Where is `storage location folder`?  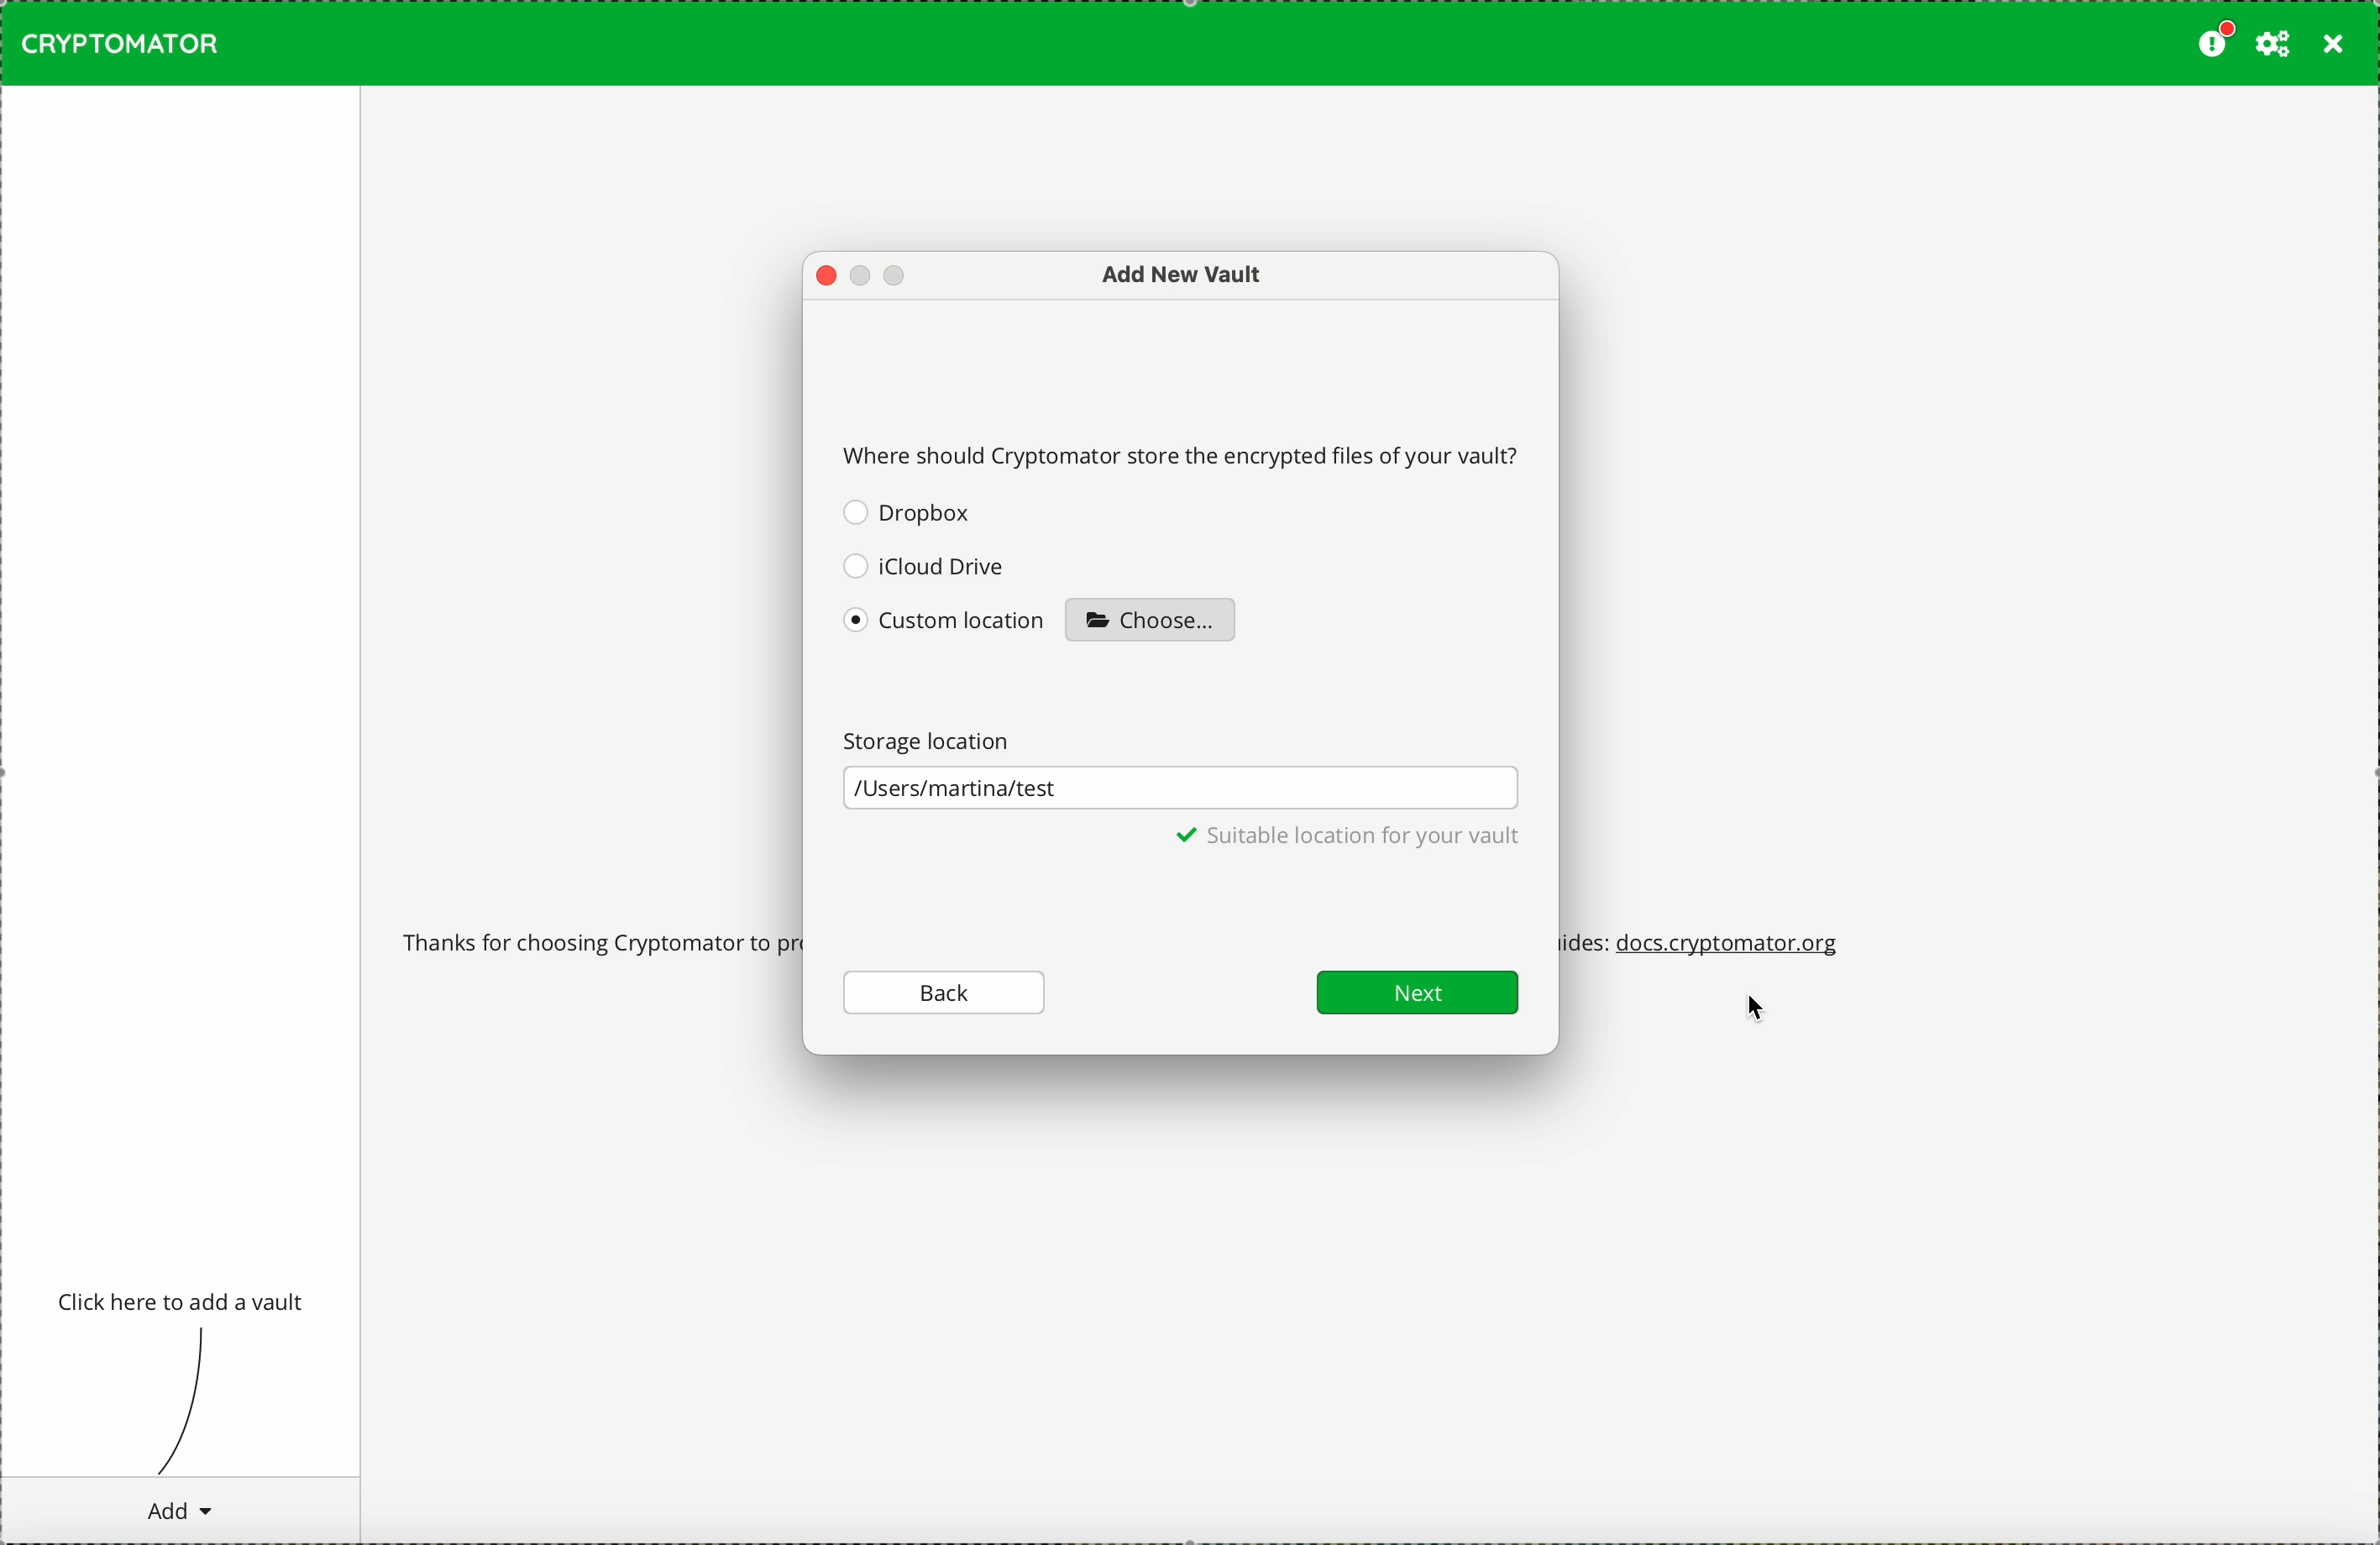
storage location folder is located at coordinates (1180, 789).